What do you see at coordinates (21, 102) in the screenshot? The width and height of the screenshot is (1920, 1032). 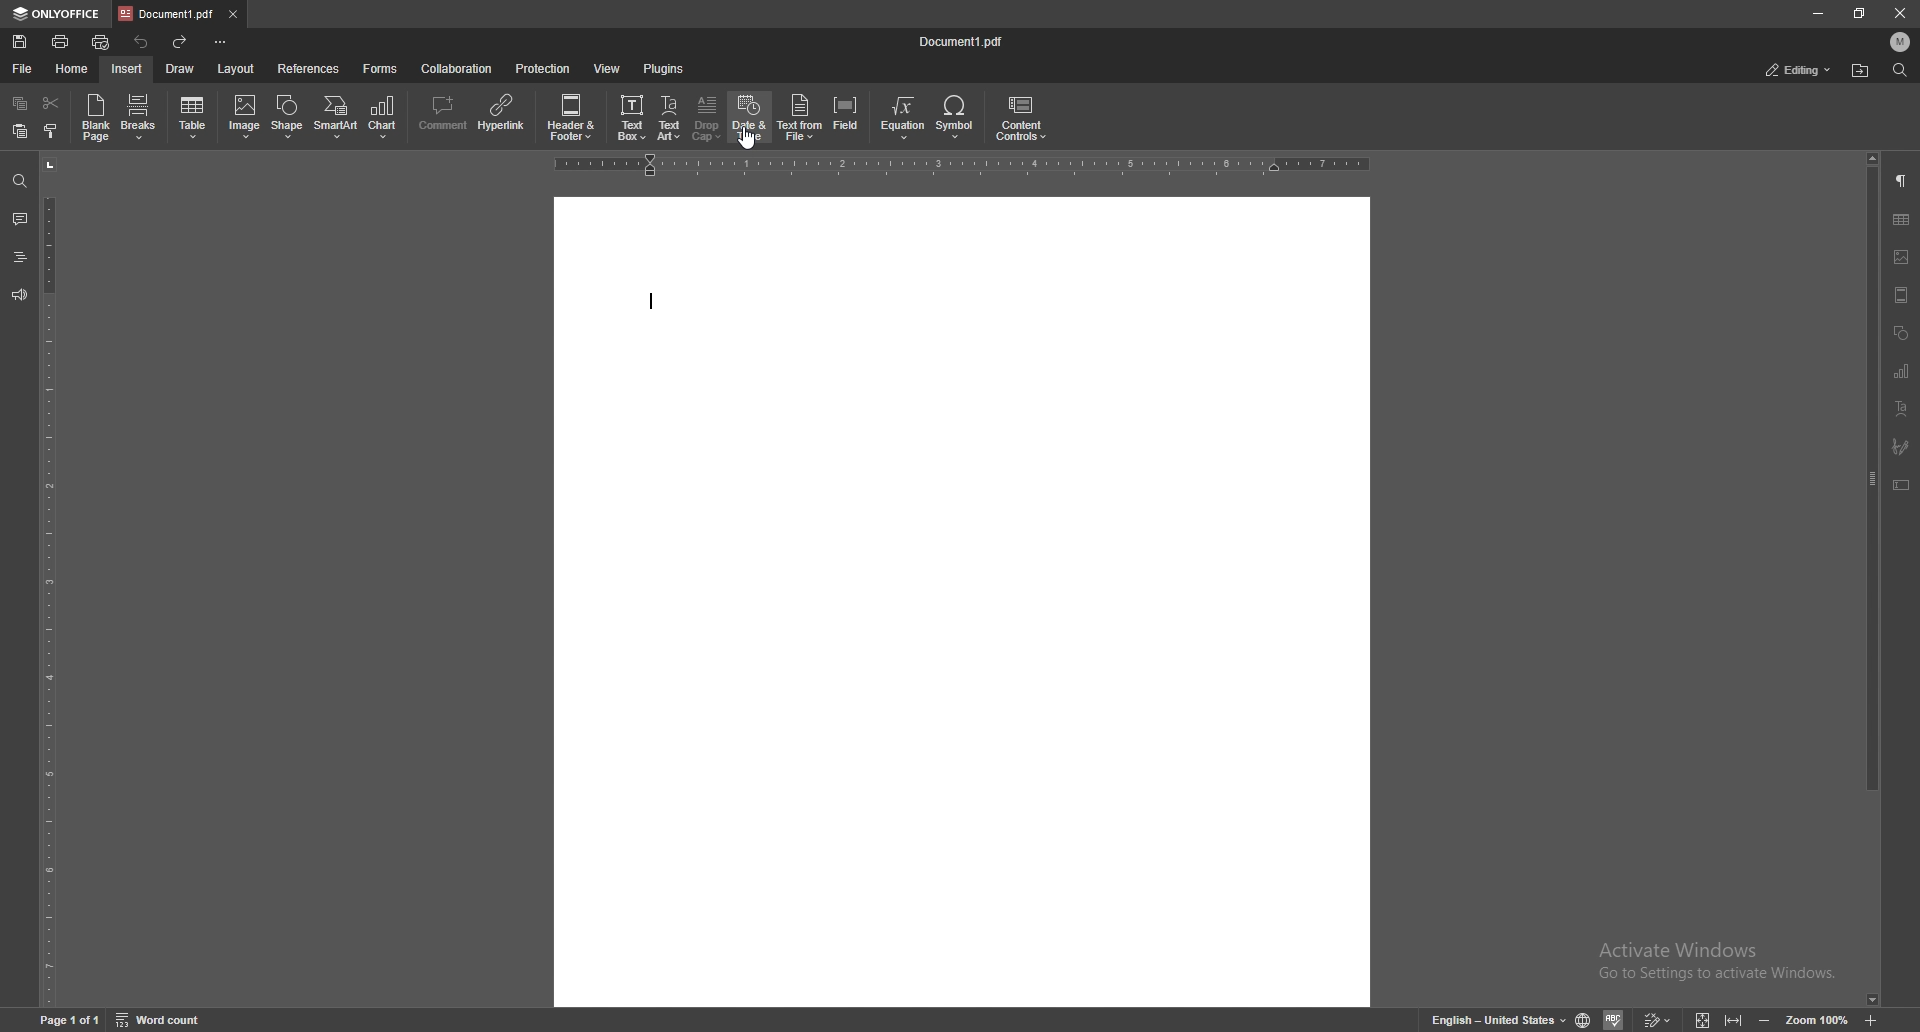 I see `copy` at bounding box center [21, 102].